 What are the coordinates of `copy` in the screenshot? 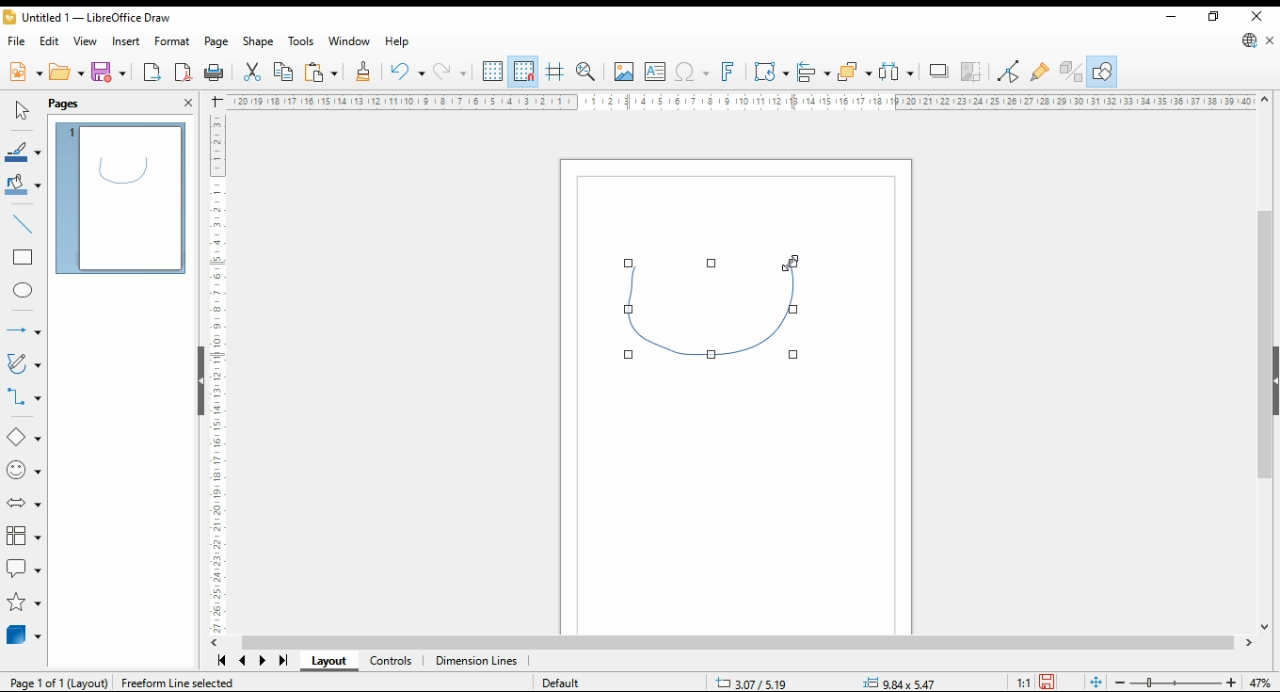 It's located at (282, 73).